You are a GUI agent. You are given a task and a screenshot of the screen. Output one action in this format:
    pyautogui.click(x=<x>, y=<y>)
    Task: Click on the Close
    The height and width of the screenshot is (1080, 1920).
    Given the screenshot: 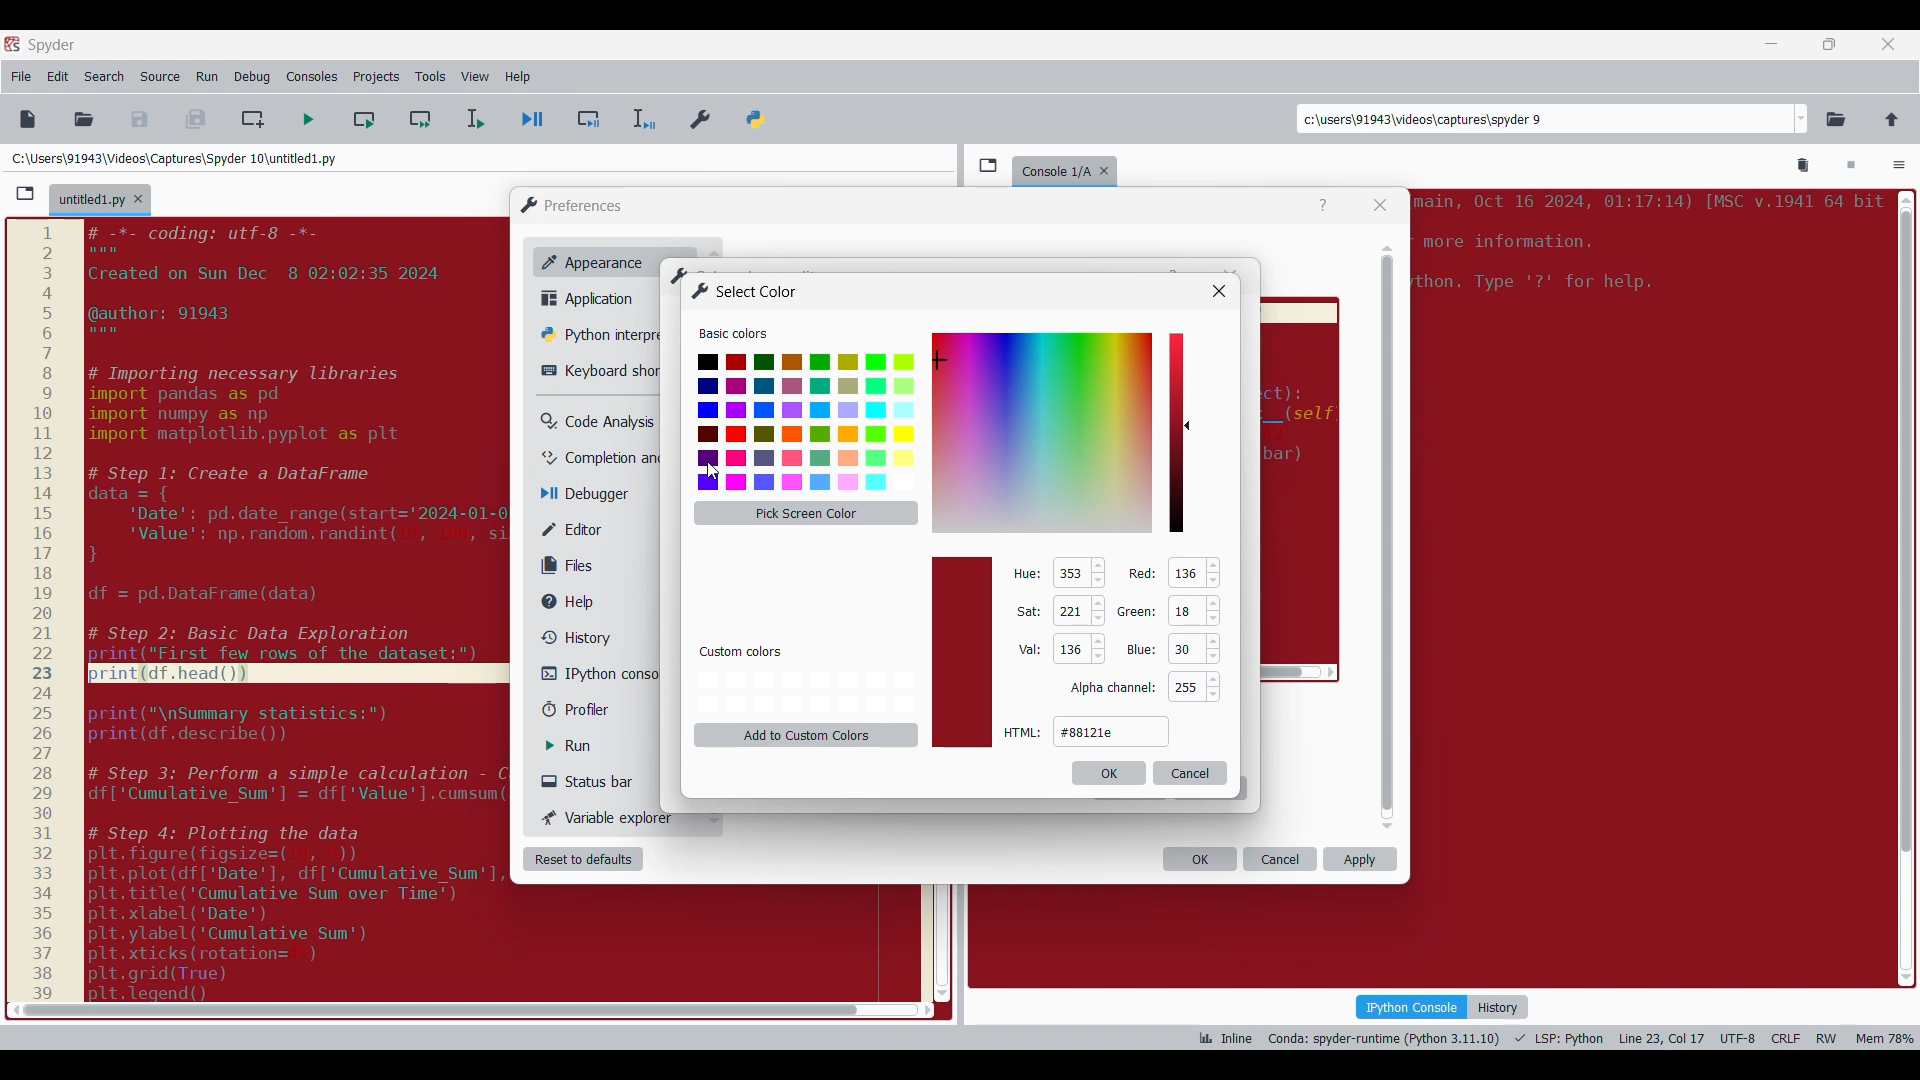 What is the action you would take?
    pyautogui.click(x=1380, y=205)
    